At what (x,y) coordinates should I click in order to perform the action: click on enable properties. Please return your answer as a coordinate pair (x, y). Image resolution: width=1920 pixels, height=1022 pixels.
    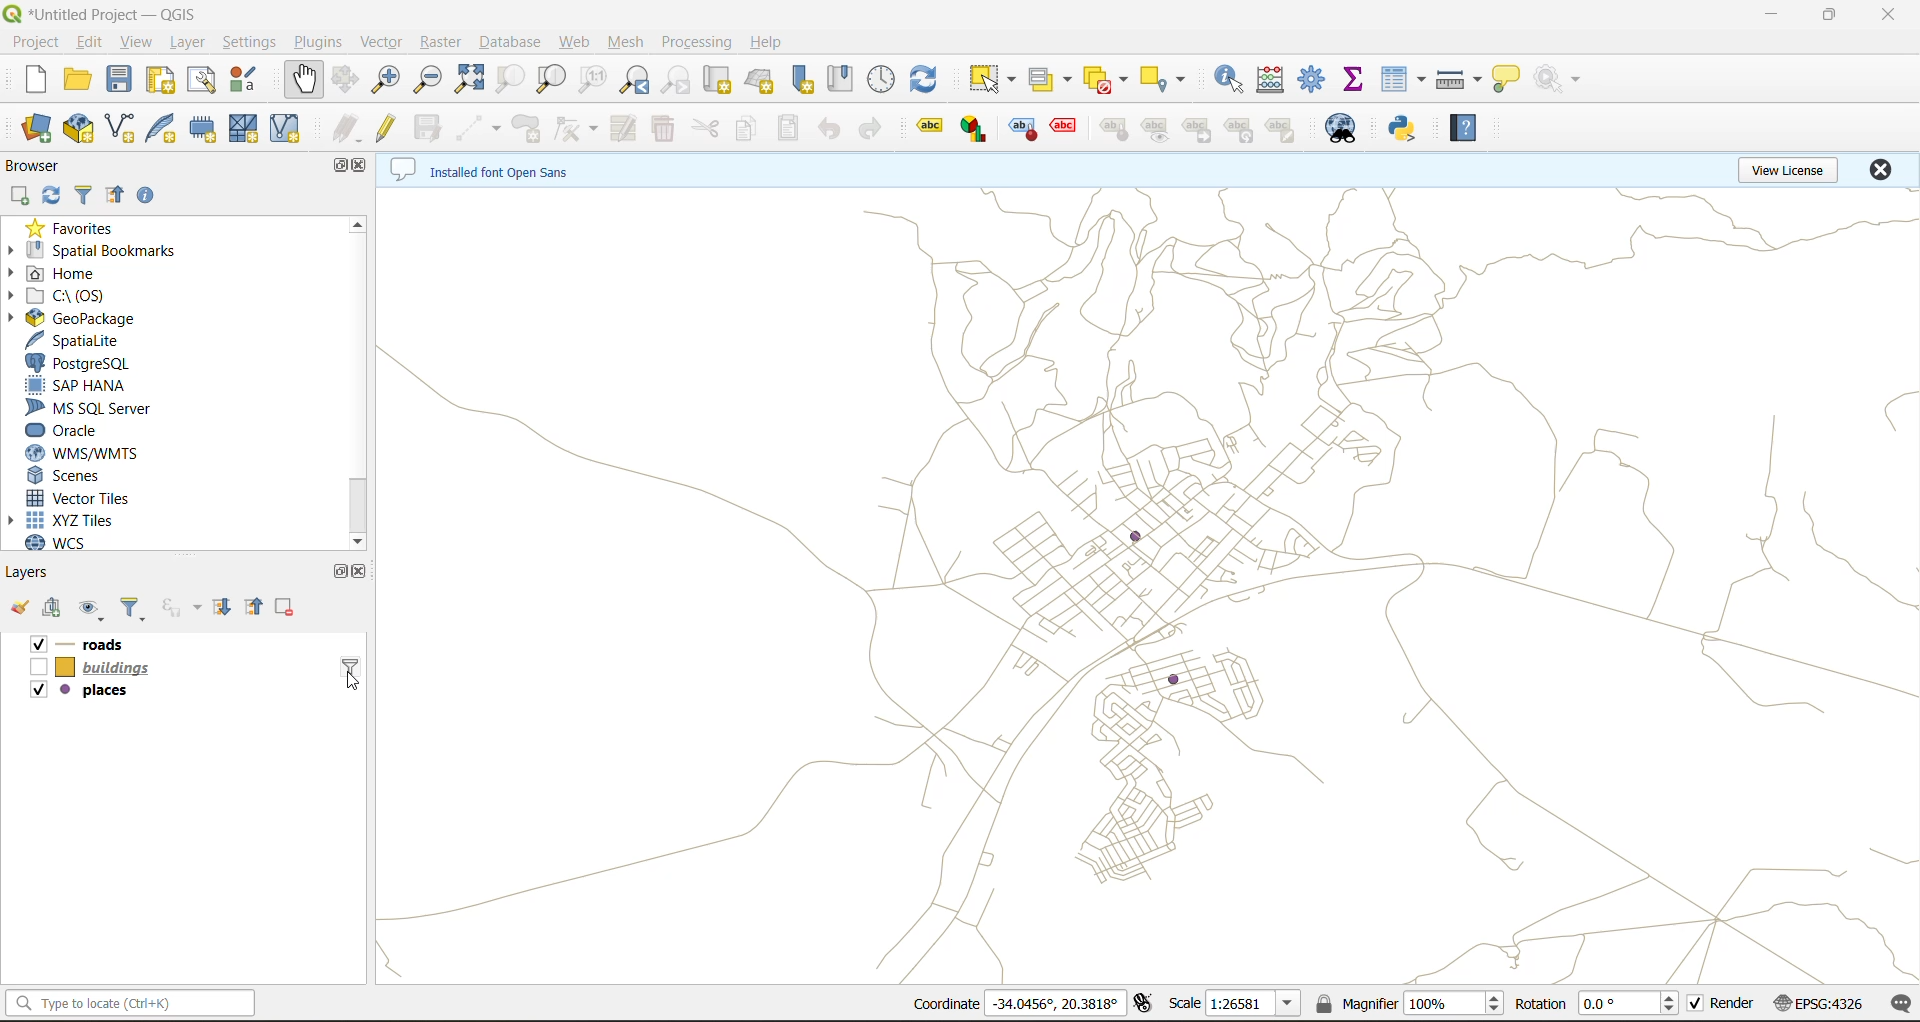
    Looking at the image, I should click on (149, 194).